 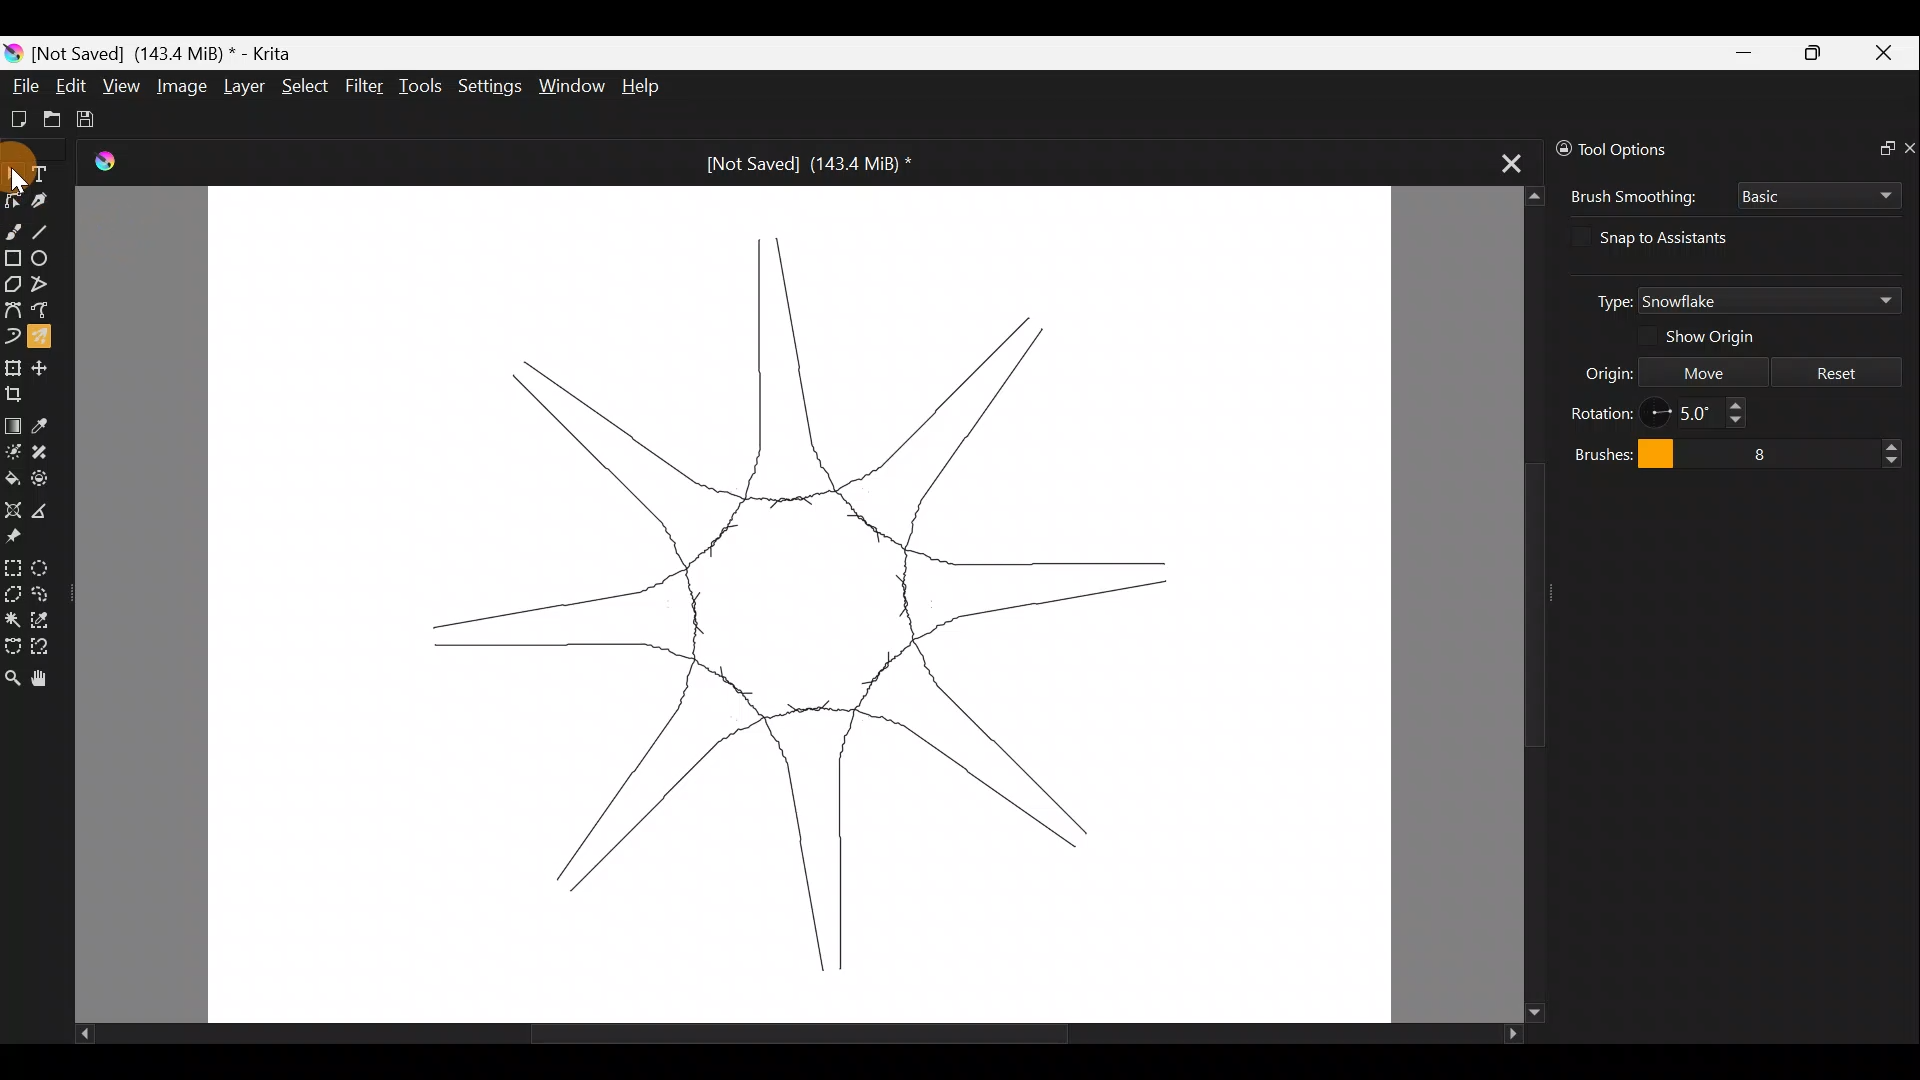 What do you see at coordinates (49, 647) in the screenshot?
I see `Magnetic curve selection tool` at bounding box center [49, 647].